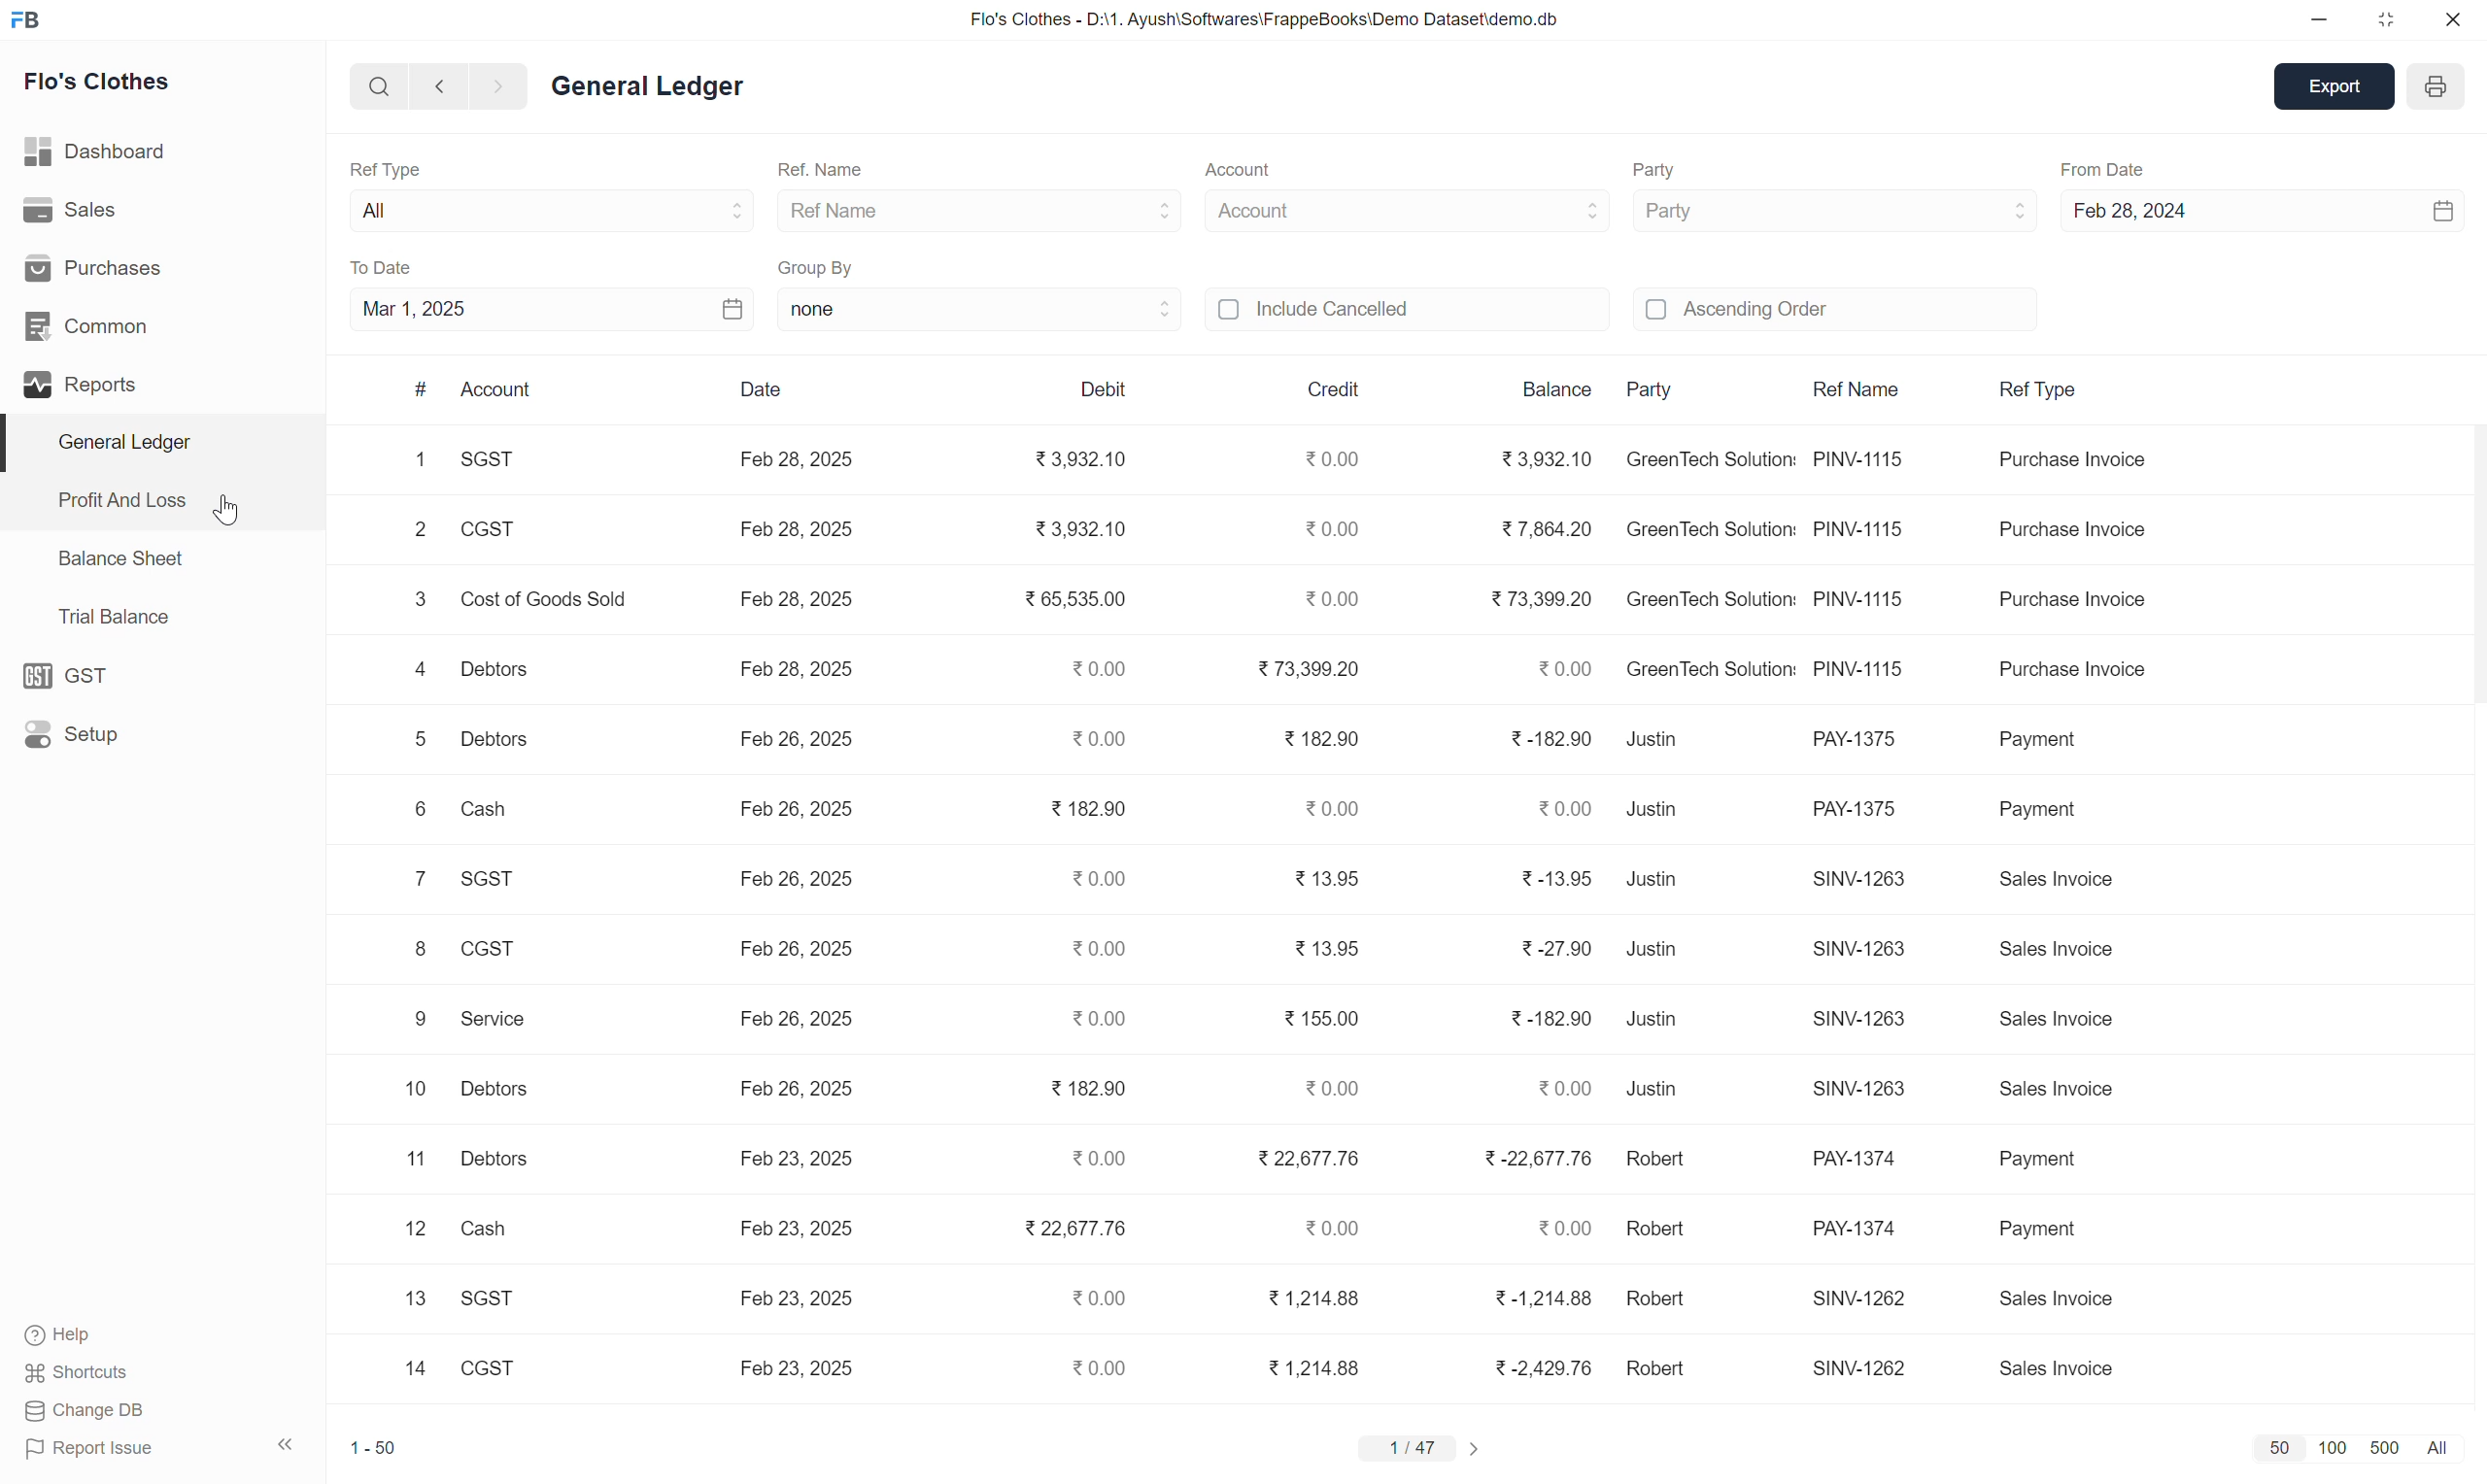 The width and height of the screenshot is (2487, 1484). What do you see at coordinates (438, 89) in the screenshot?
I see `back` at bounding box center [438, 89].